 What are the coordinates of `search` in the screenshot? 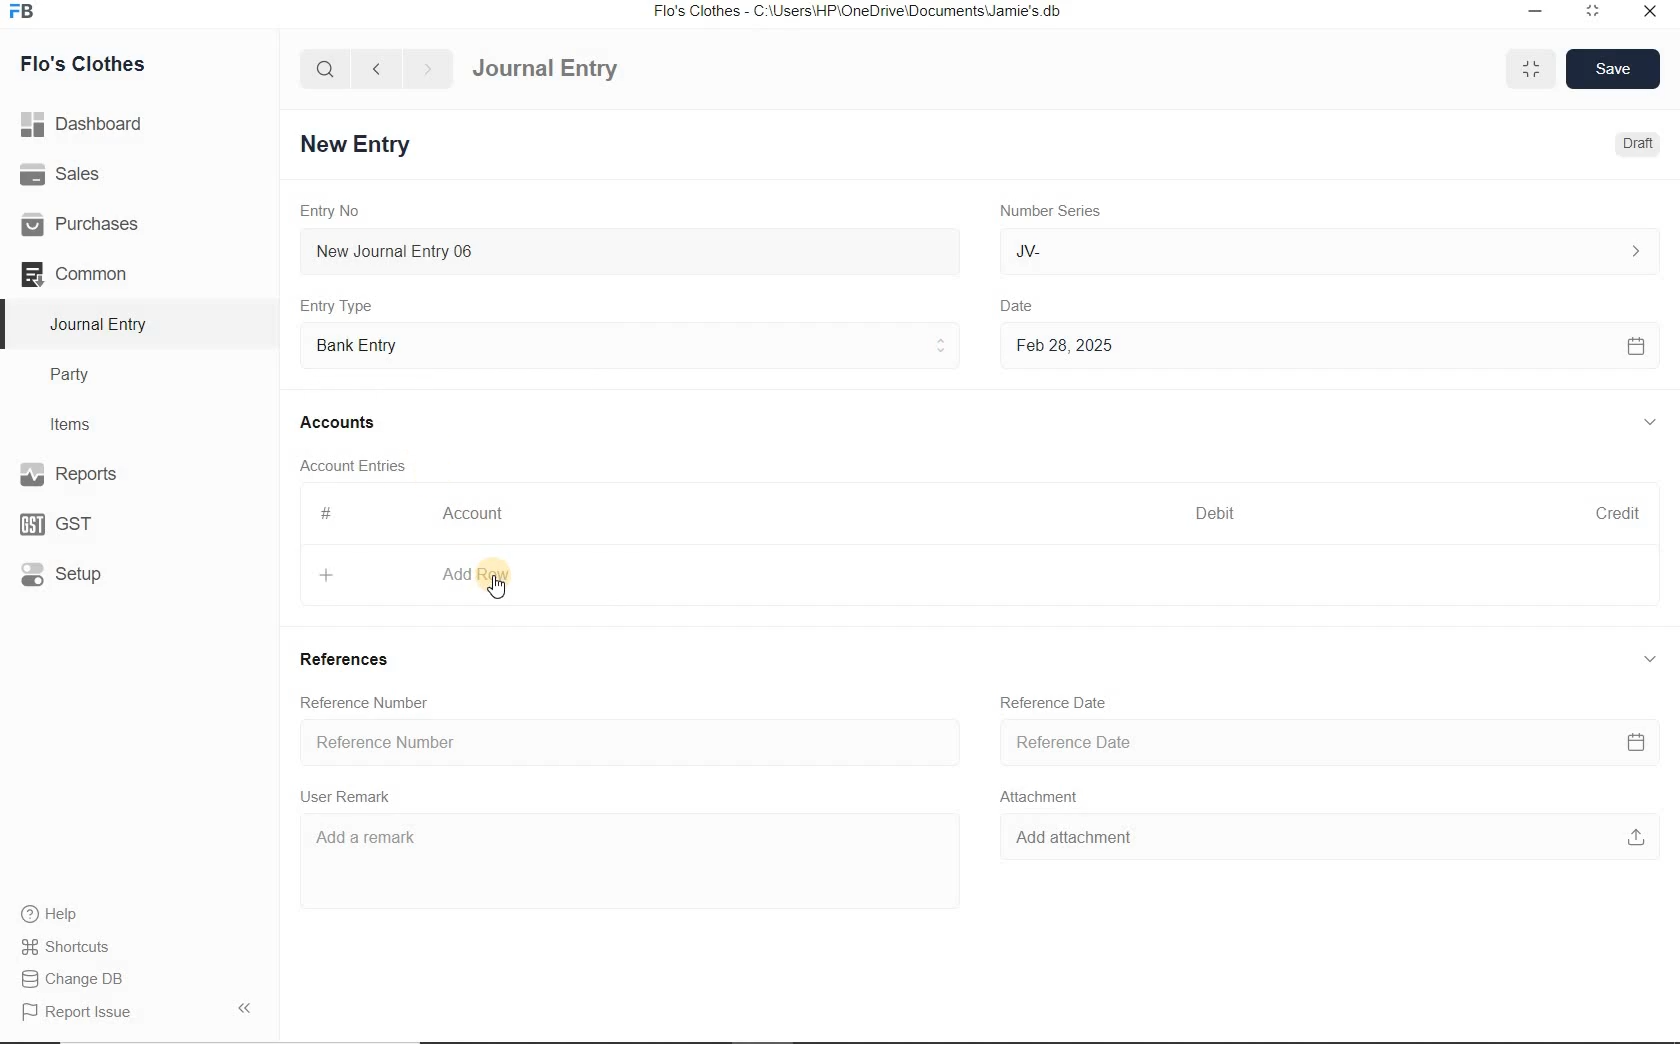 It's located at (326, 69).